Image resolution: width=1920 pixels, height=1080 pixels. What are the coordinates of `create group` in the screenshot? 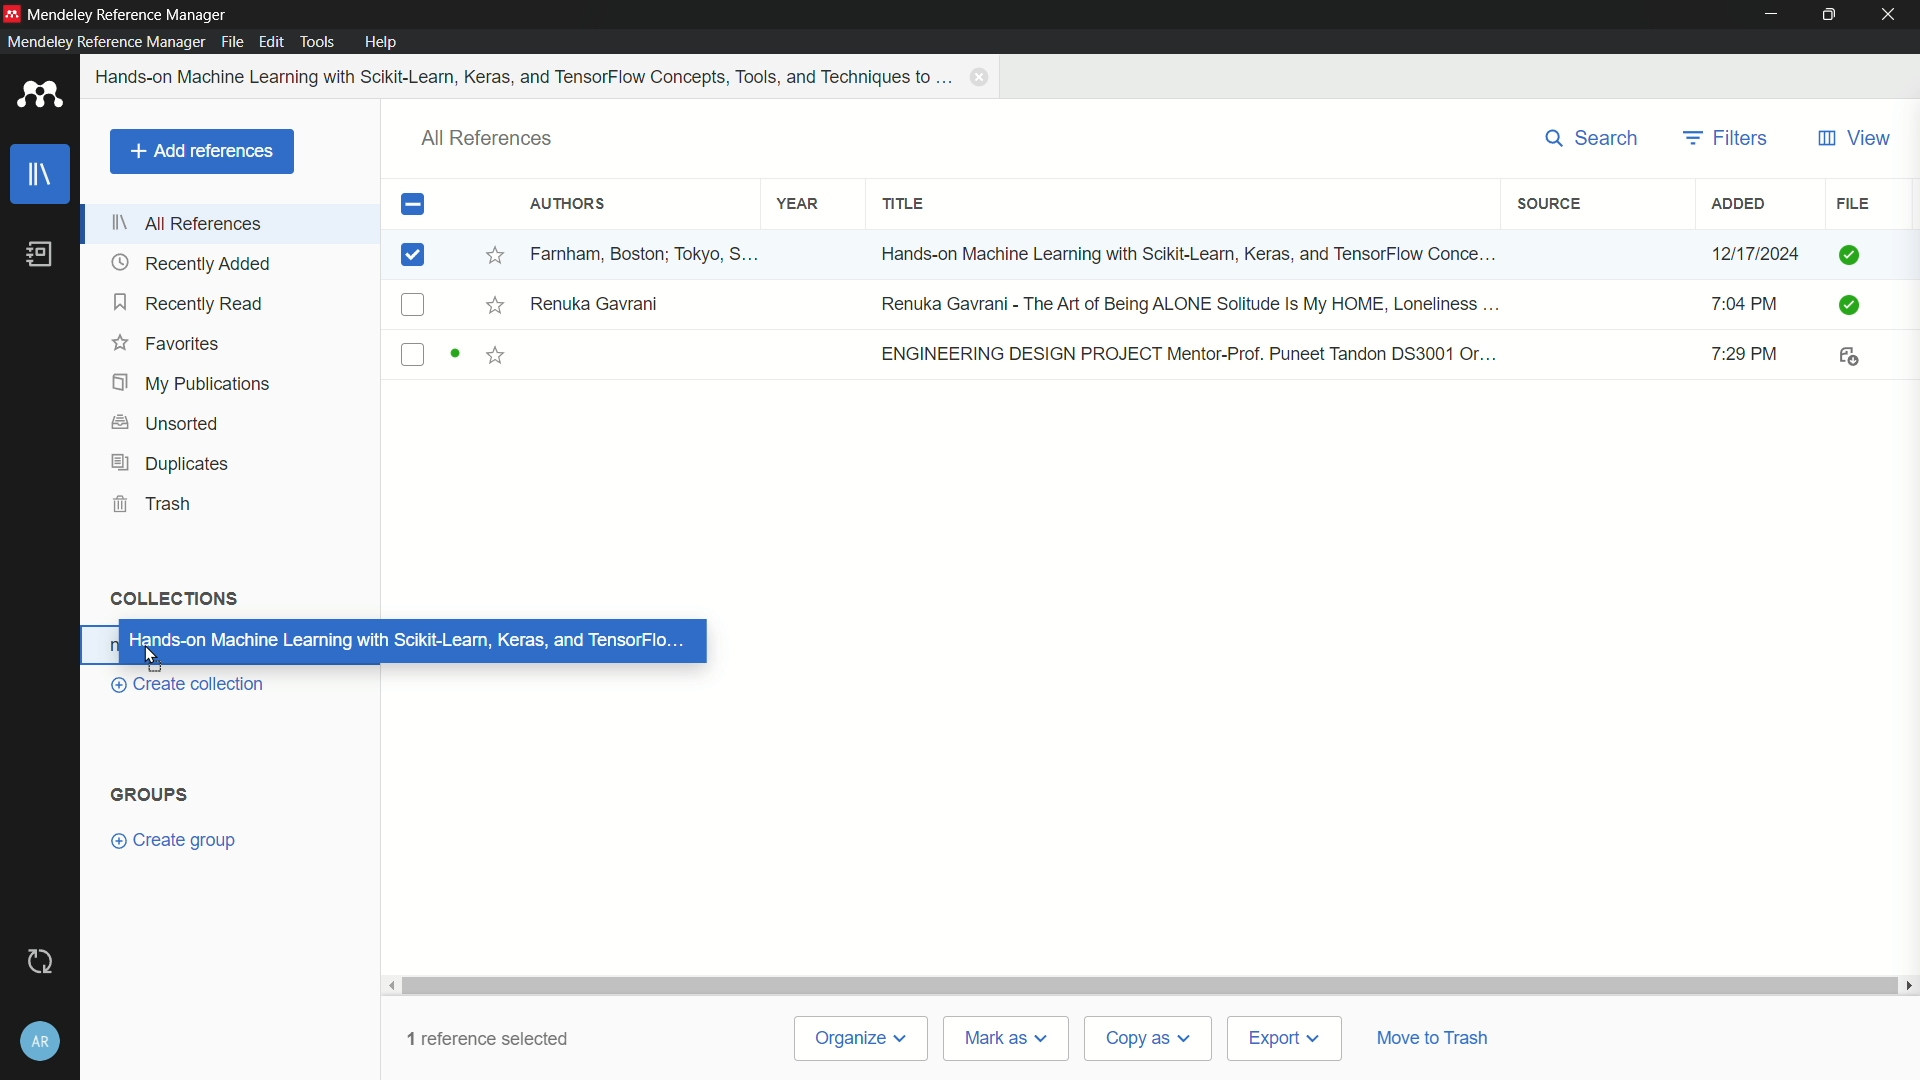 It's located at (173, 841).